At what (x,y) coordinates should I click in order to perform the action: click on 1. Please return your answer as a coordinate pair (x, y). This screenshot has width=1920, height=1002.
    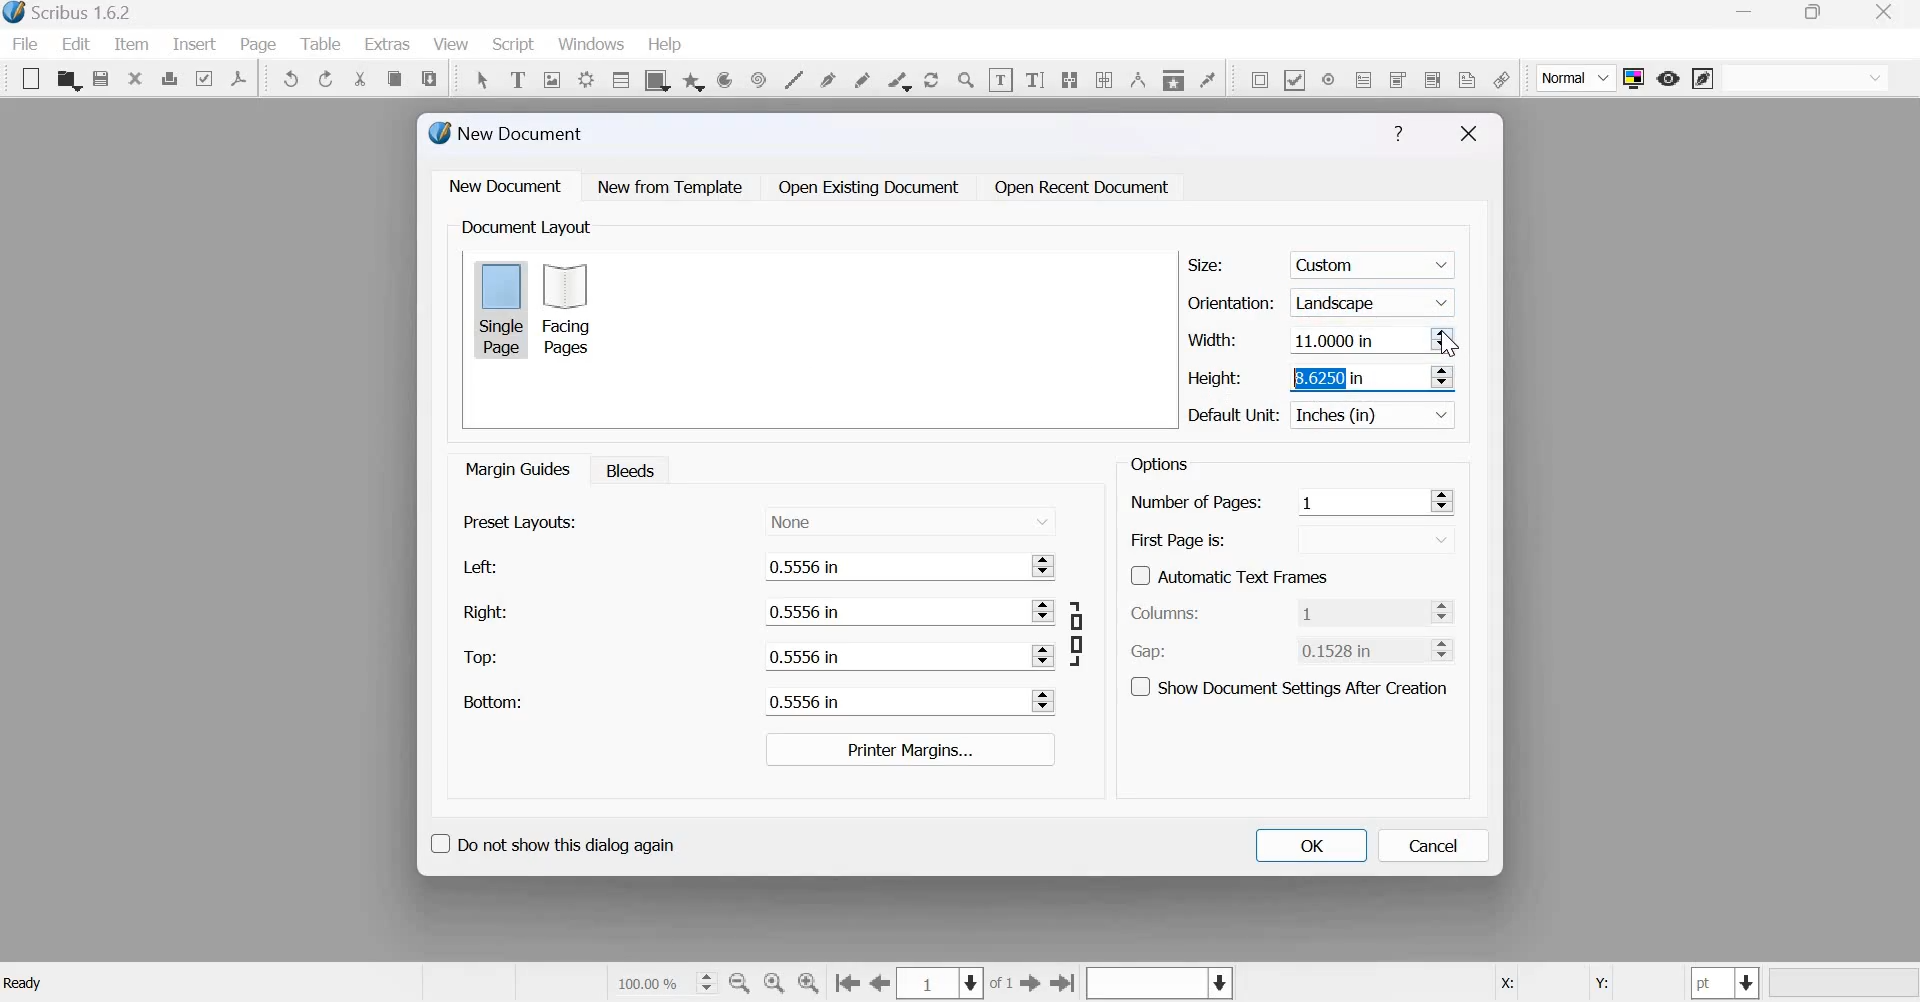
    Looking at the image, I should click on (1359, 502).